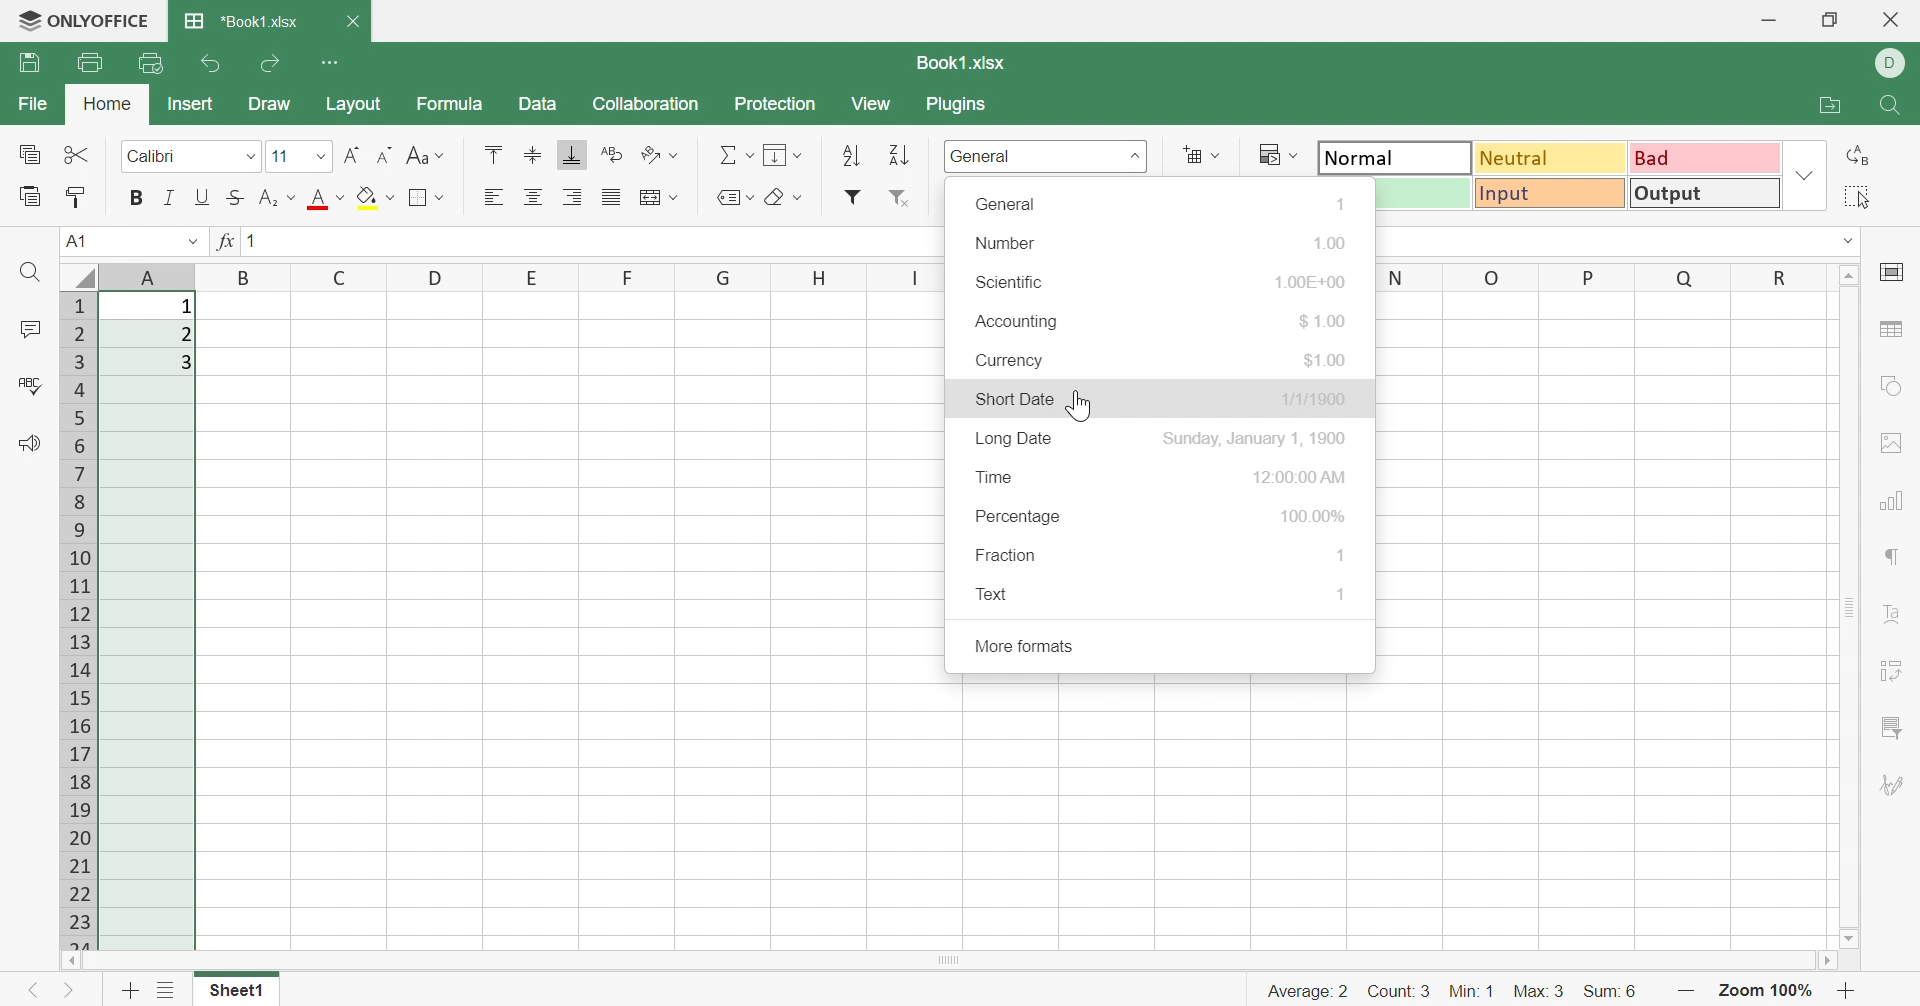  Describe the element at coordinates (775, 105) in the screenshot. I see `Protection` at that location.